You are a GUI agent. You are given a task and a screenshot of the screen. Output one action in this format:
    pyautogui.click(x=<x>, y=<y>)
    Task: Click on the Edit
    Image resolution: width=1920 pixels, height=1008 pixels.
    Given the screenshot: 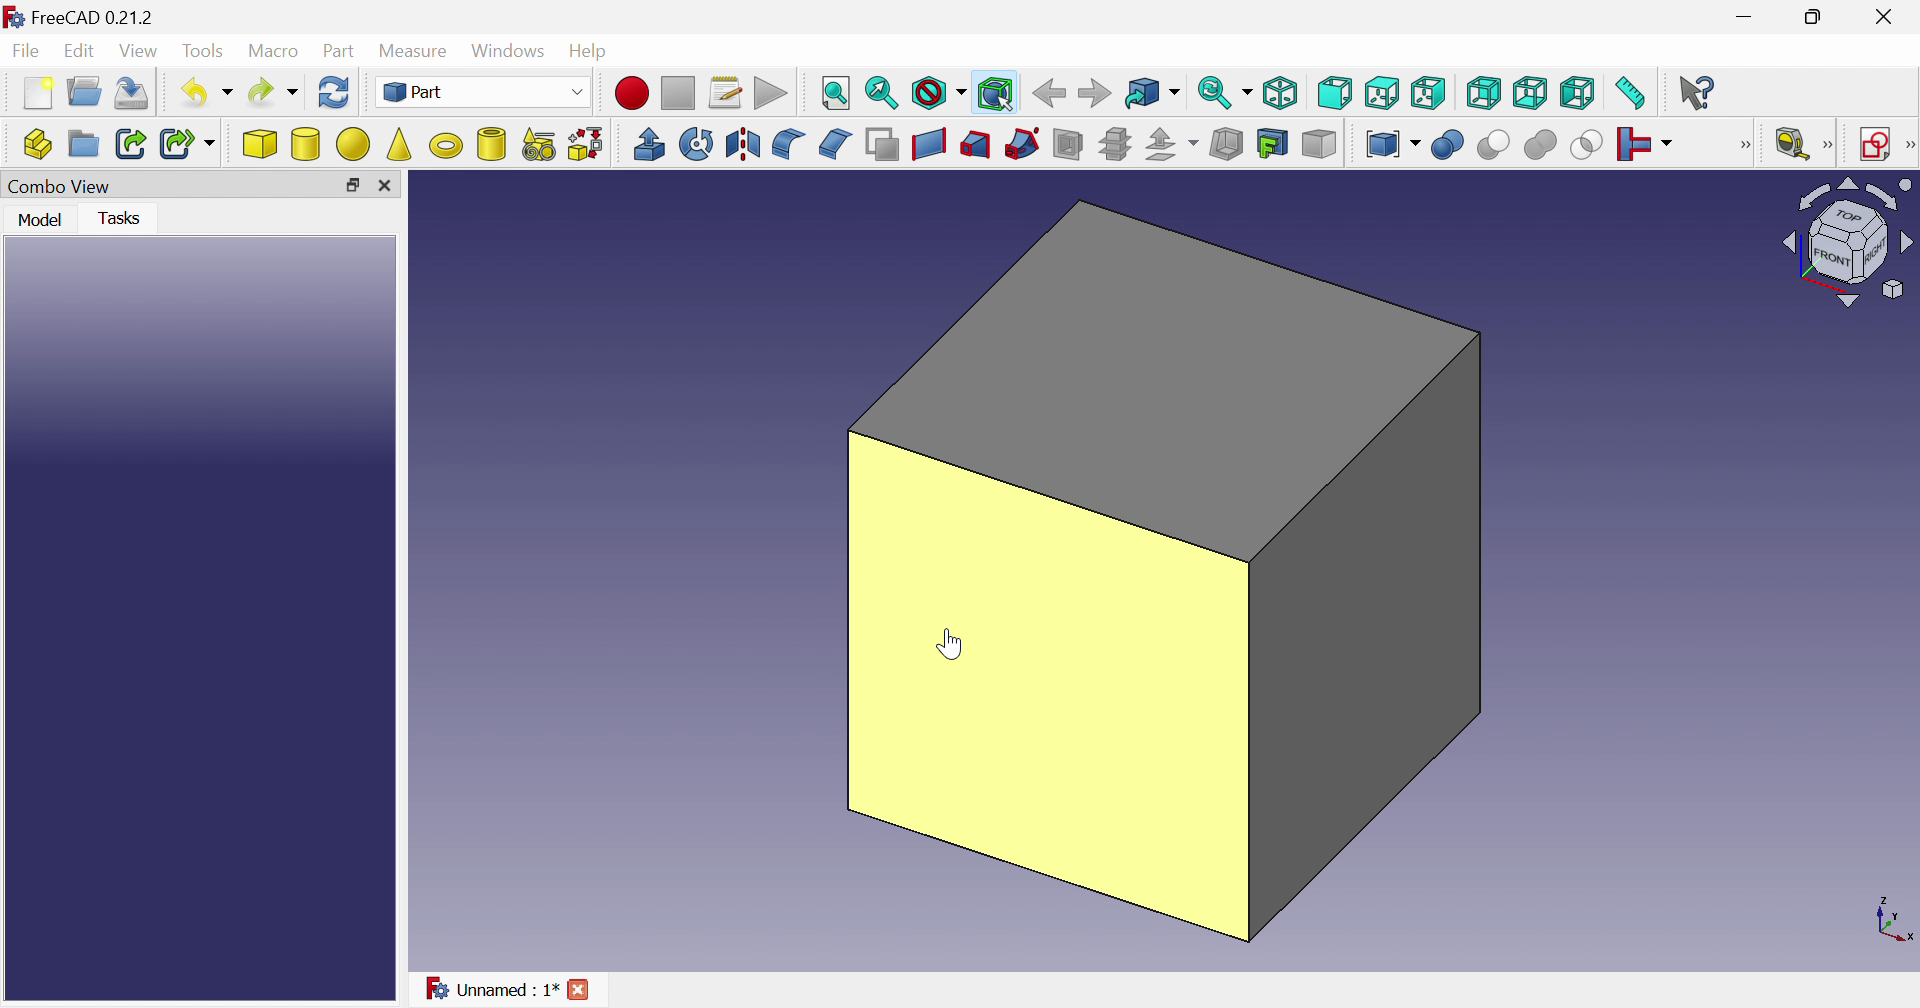 What is the action you would take?
    pyautogui.click(x=83, y=53)
    